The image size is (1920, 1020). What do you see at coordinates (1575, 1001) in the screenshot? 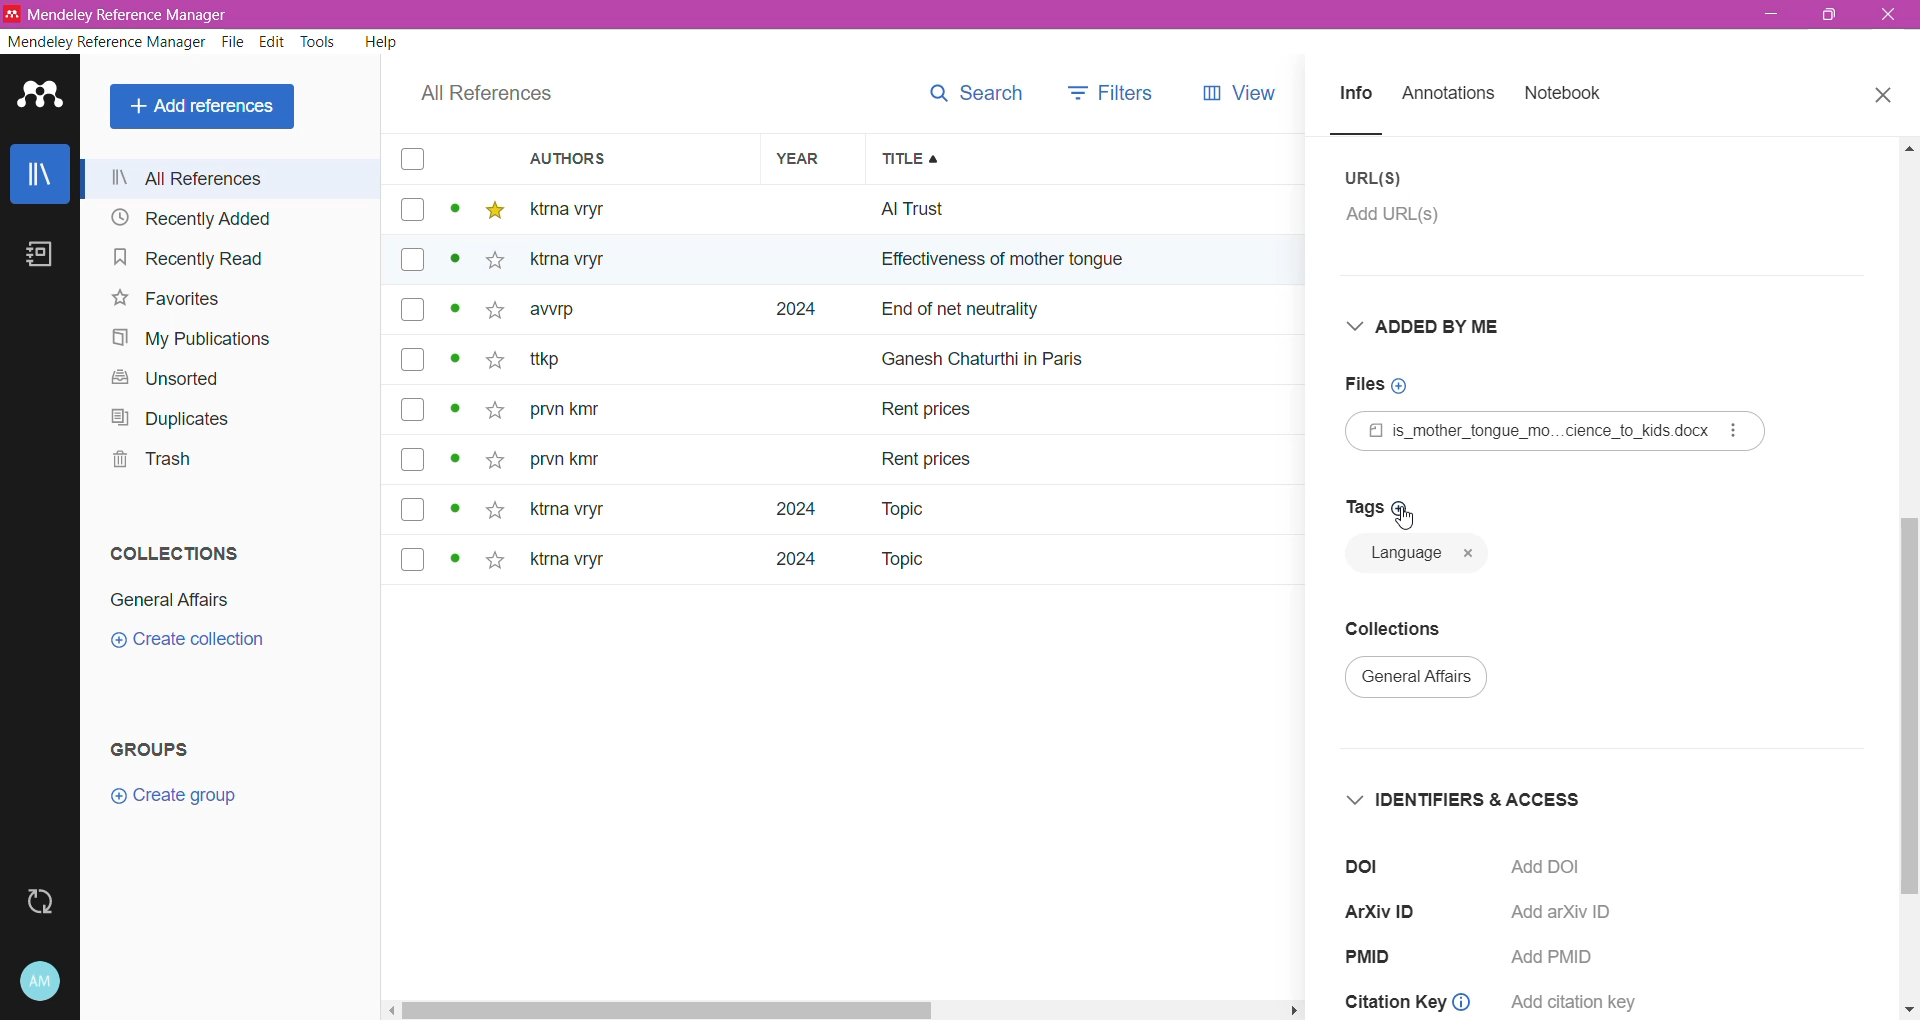
I see `add citation key ` at bounding box center [1575, 1001].